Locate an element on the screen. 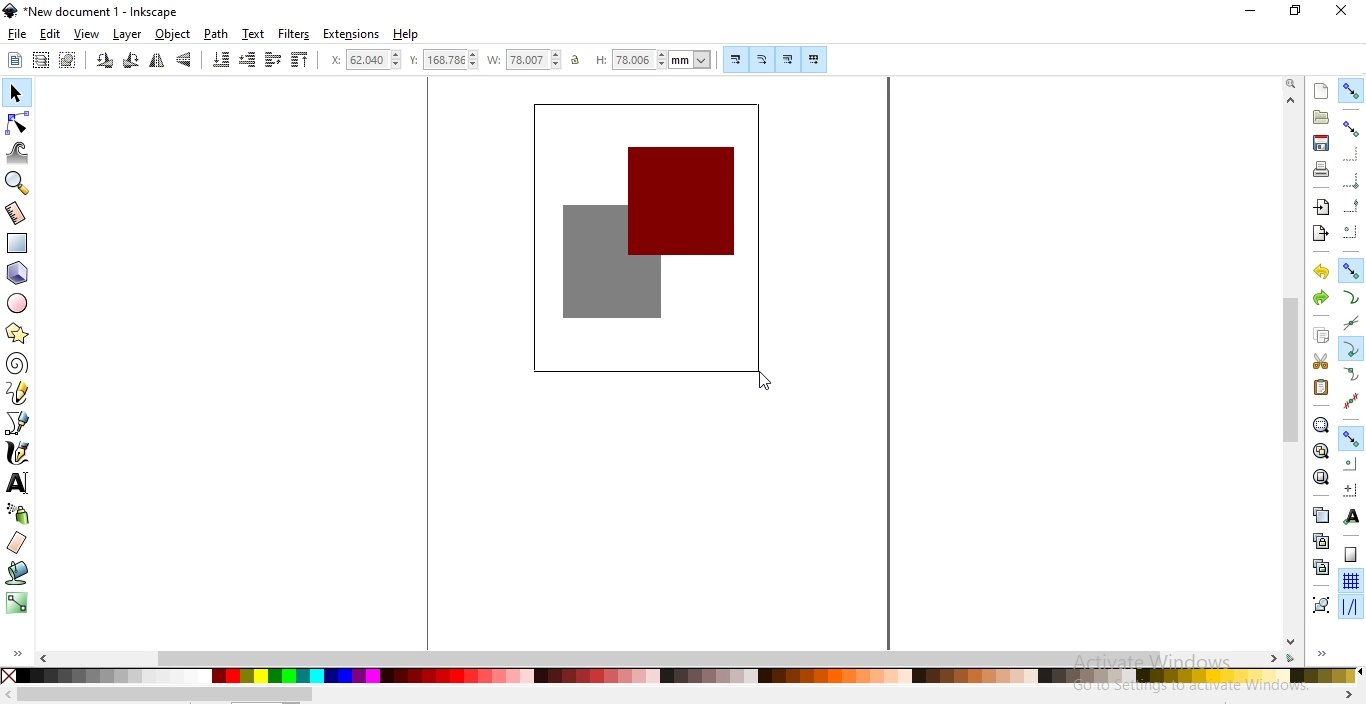 The height and width of the screenshot is (704, 1366). path is located at coordinates (217, 34).